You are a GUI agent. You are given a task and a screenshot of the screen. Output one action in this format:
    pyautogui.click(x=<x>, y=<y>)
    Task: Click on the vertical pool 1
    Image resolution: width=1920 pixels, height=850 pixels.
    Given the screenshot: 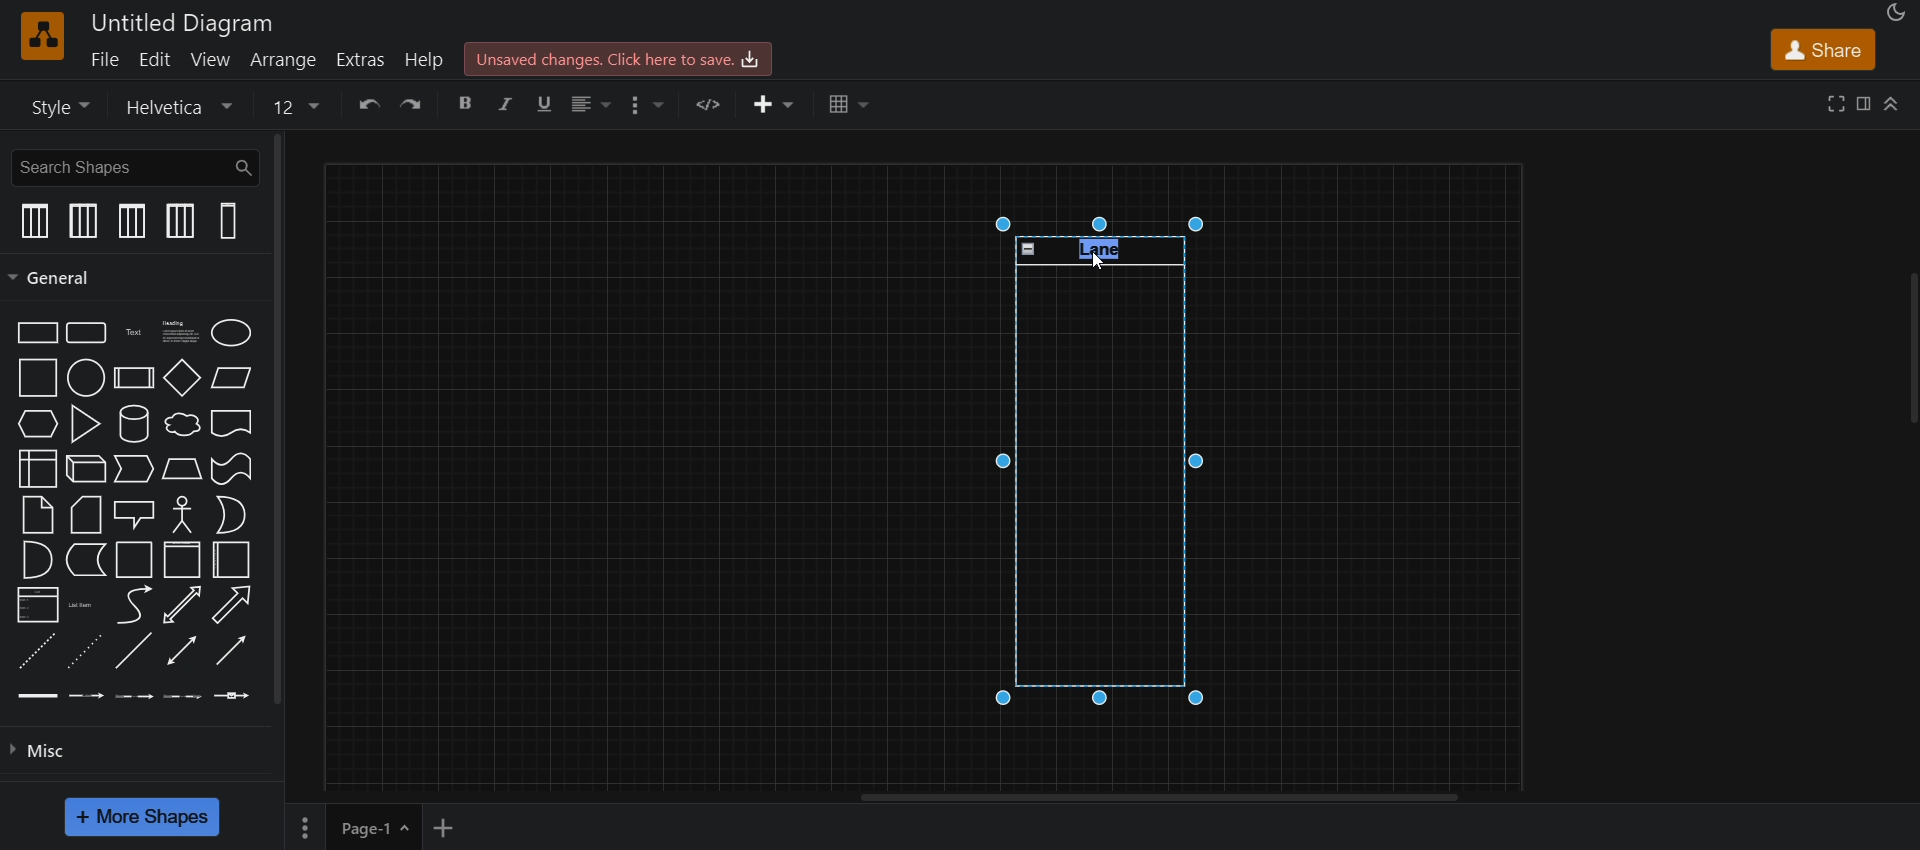 What is the action you would take?
    pyautogui.click(x=34, y=220)
    